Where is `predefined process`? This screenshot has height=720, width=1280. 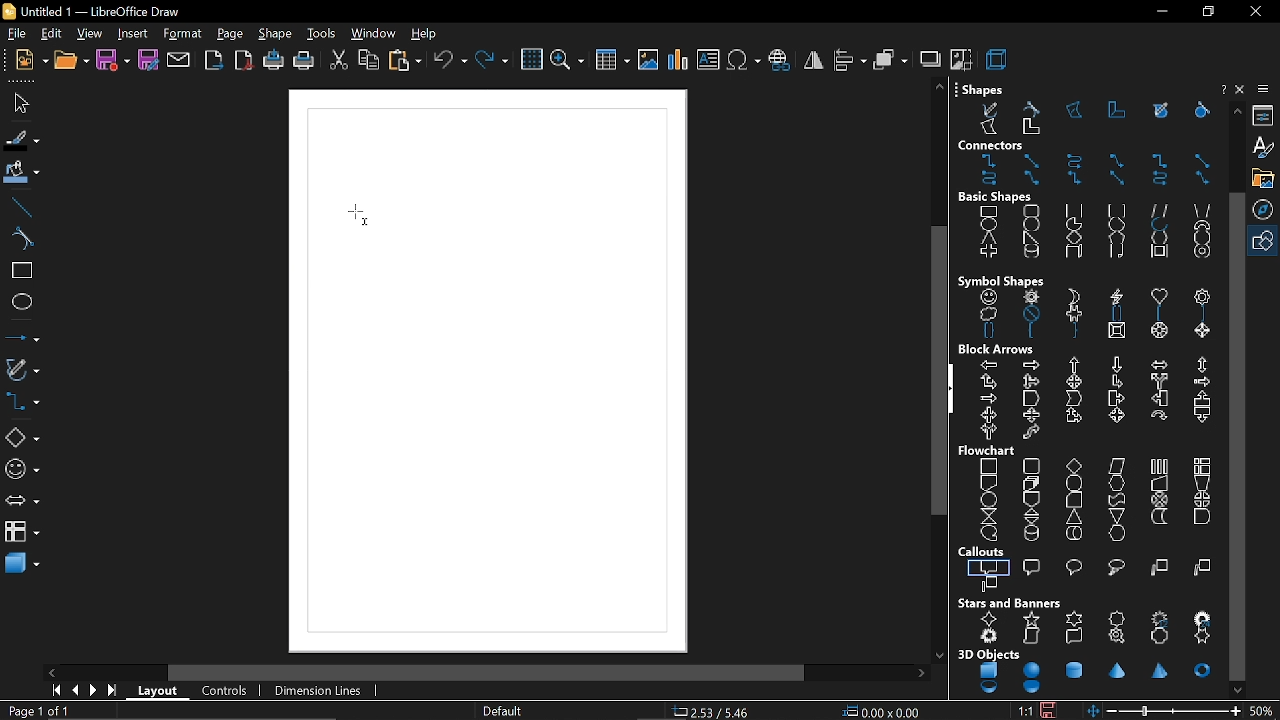 predefined process is located at coordinates (1159, 466).